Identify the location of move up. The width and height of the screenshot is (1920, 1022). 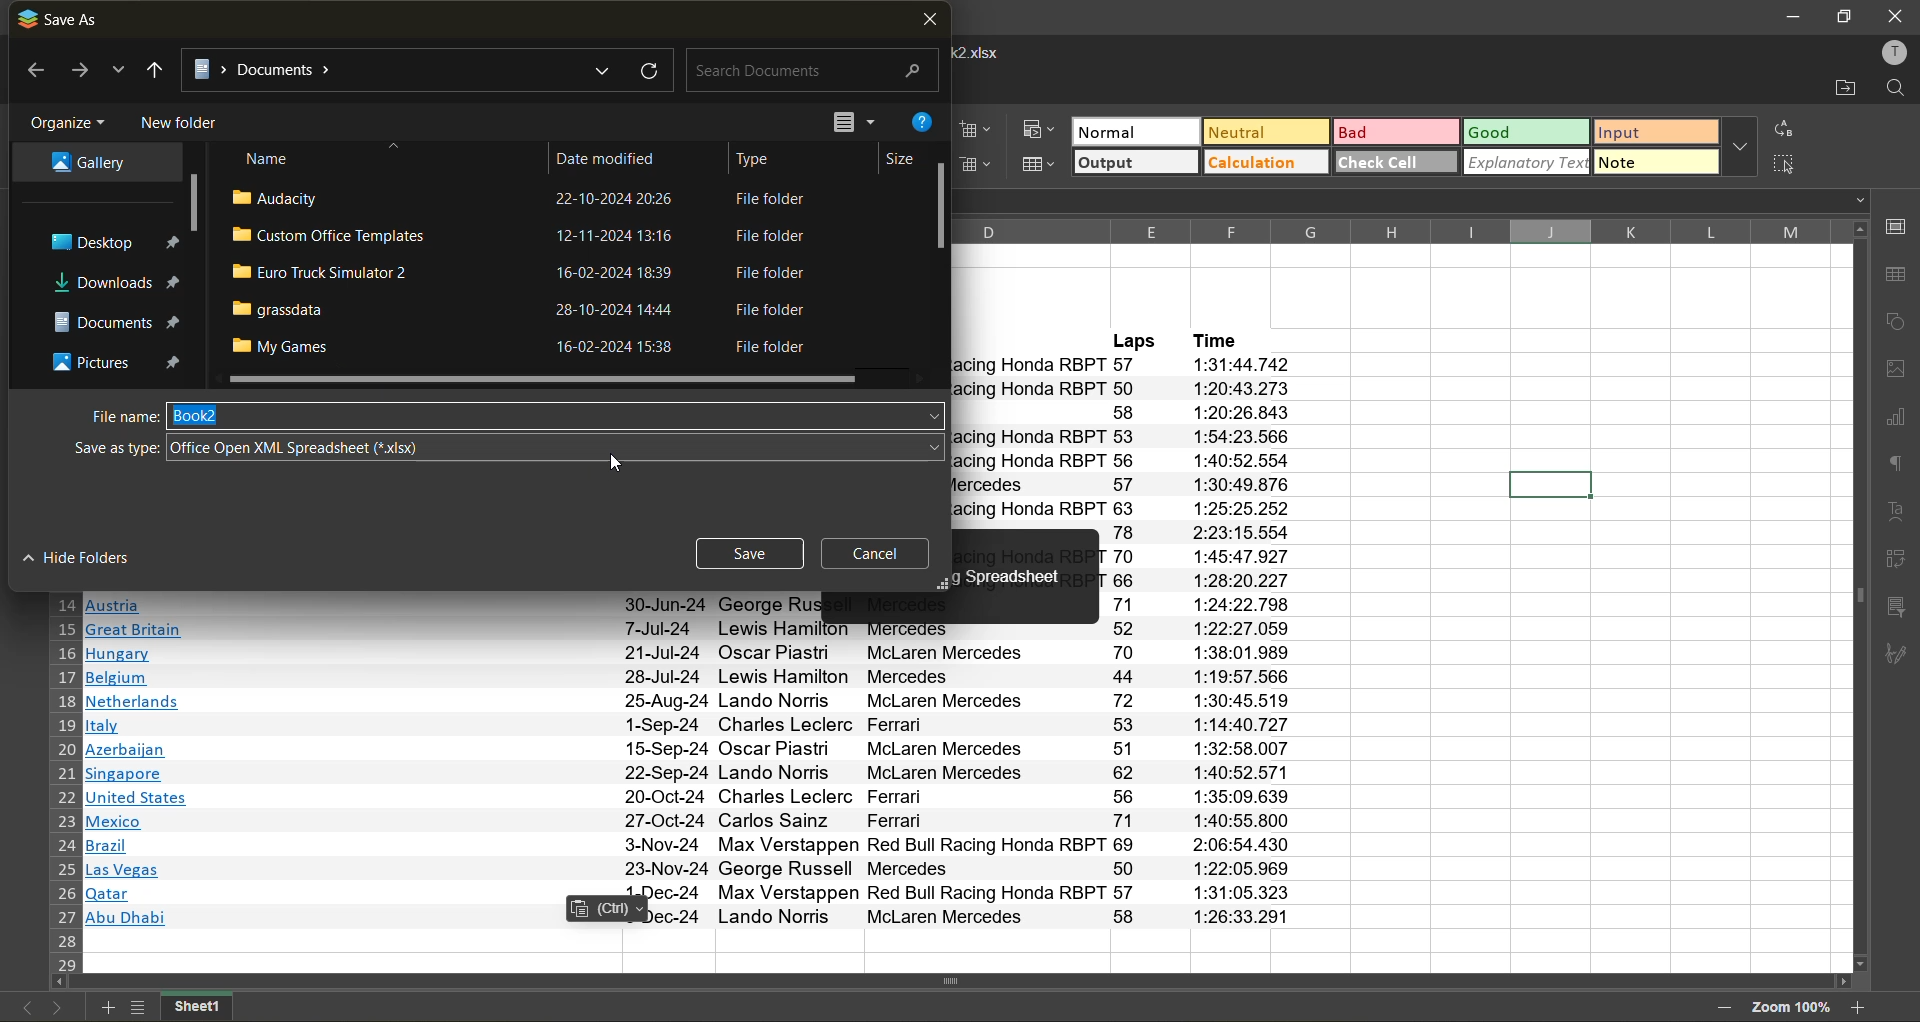
(1858, 230).